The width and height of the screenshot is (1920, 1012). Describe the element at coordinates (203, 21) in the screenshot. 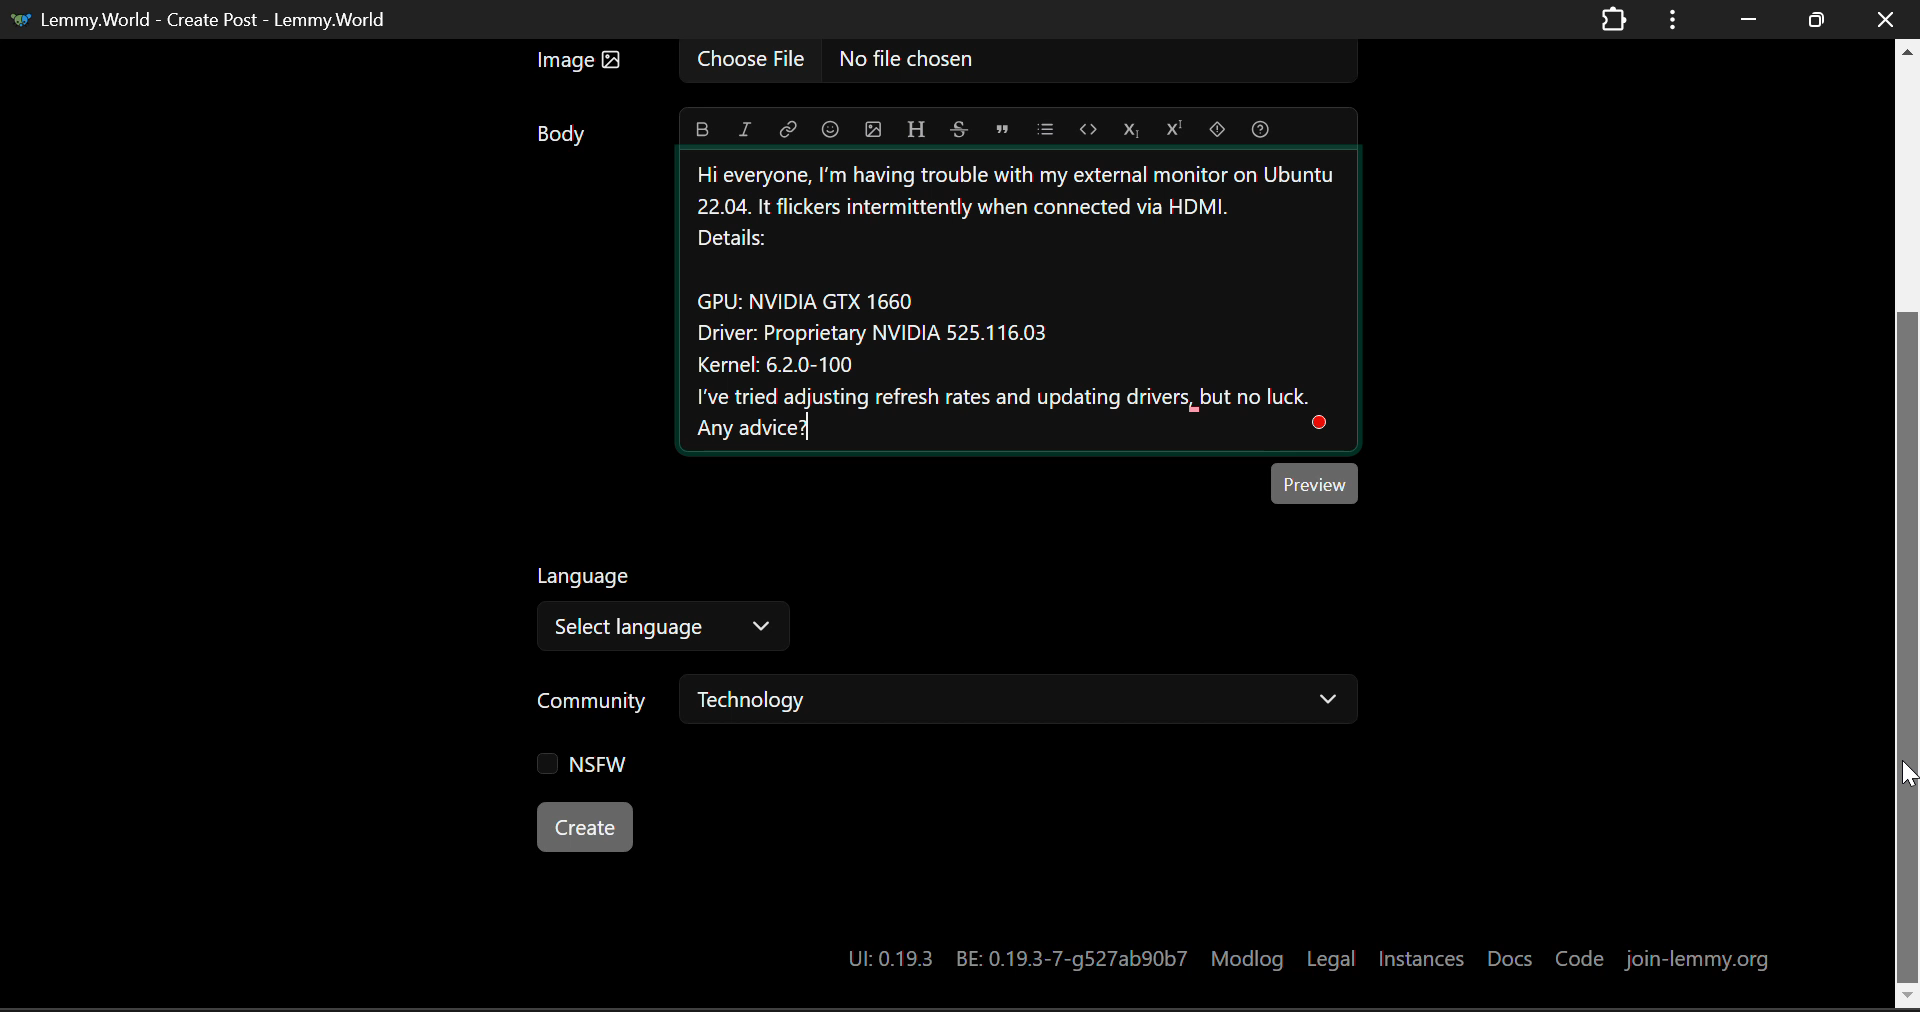

I see `Lemmy.World - Create Post - Lemmy.World` at that location.